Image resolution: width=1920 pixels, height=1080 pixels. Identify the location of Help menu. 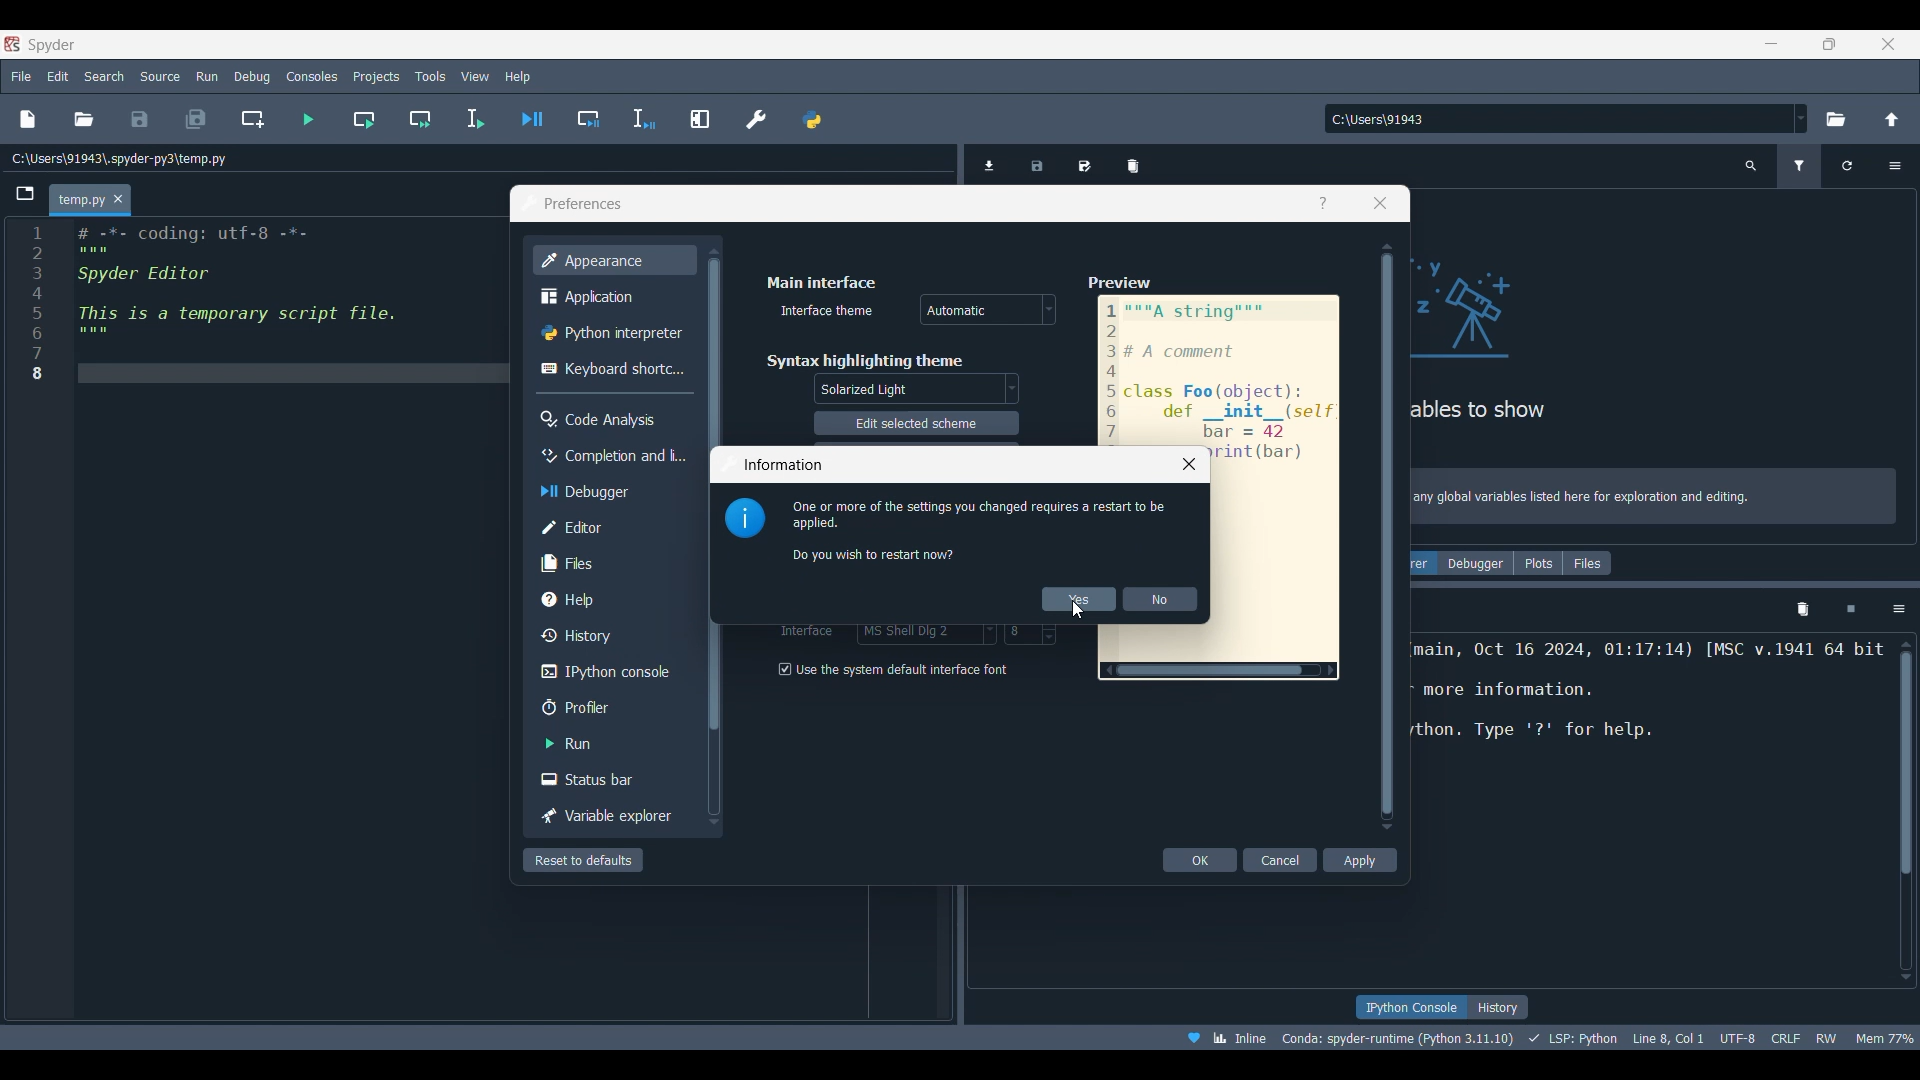
(518, 76).